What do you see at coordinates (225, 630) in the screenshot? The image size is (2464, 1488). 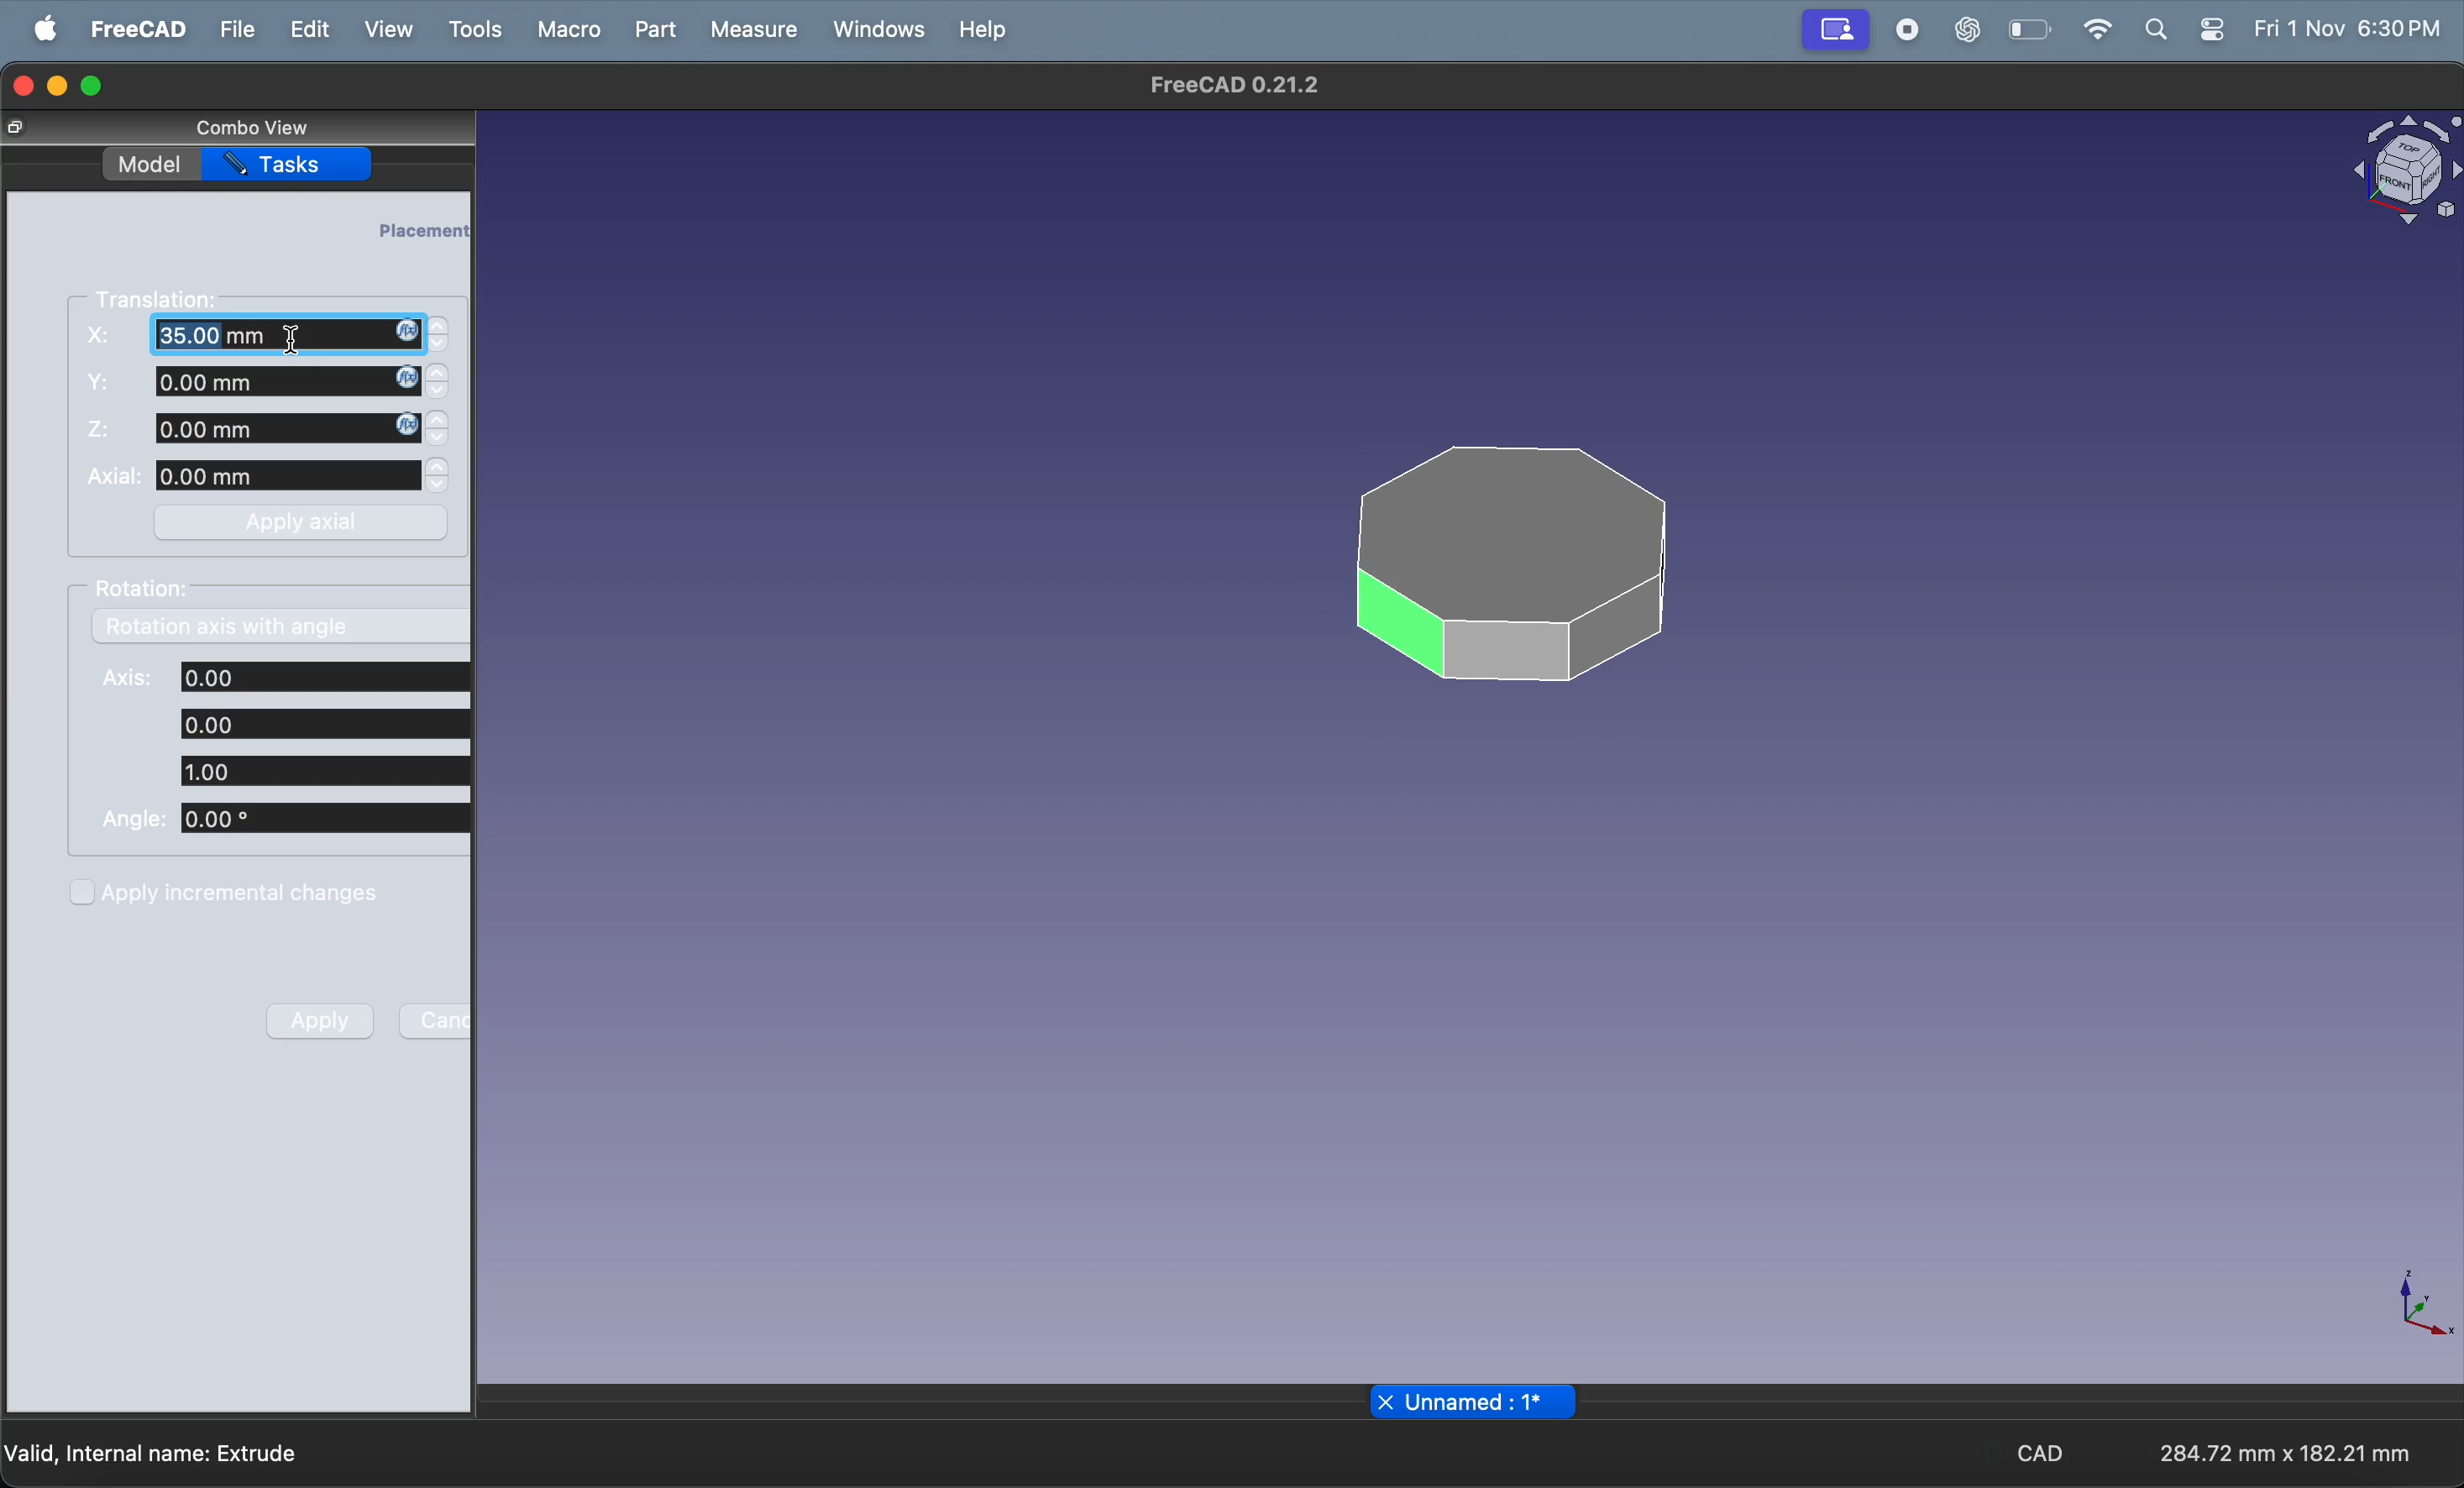 I see `Rotation axis with angle` at bounding box center [225, 630].